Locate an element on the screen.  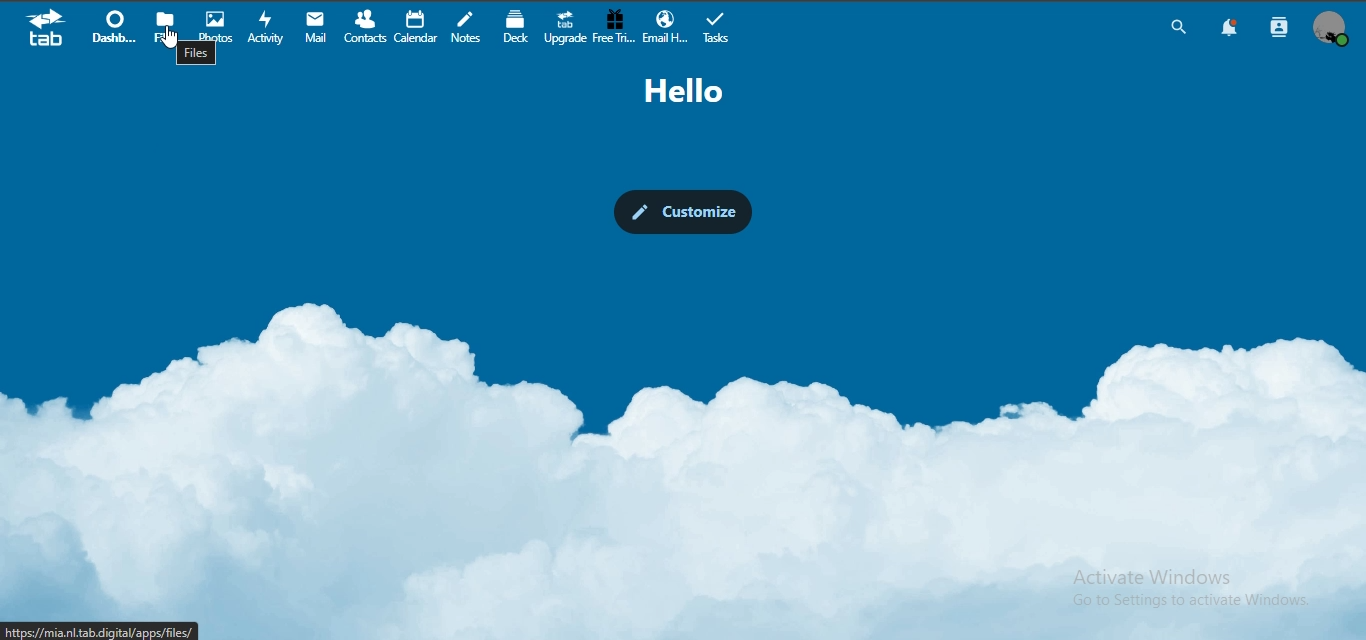
files is located at coordinates (166, 26).